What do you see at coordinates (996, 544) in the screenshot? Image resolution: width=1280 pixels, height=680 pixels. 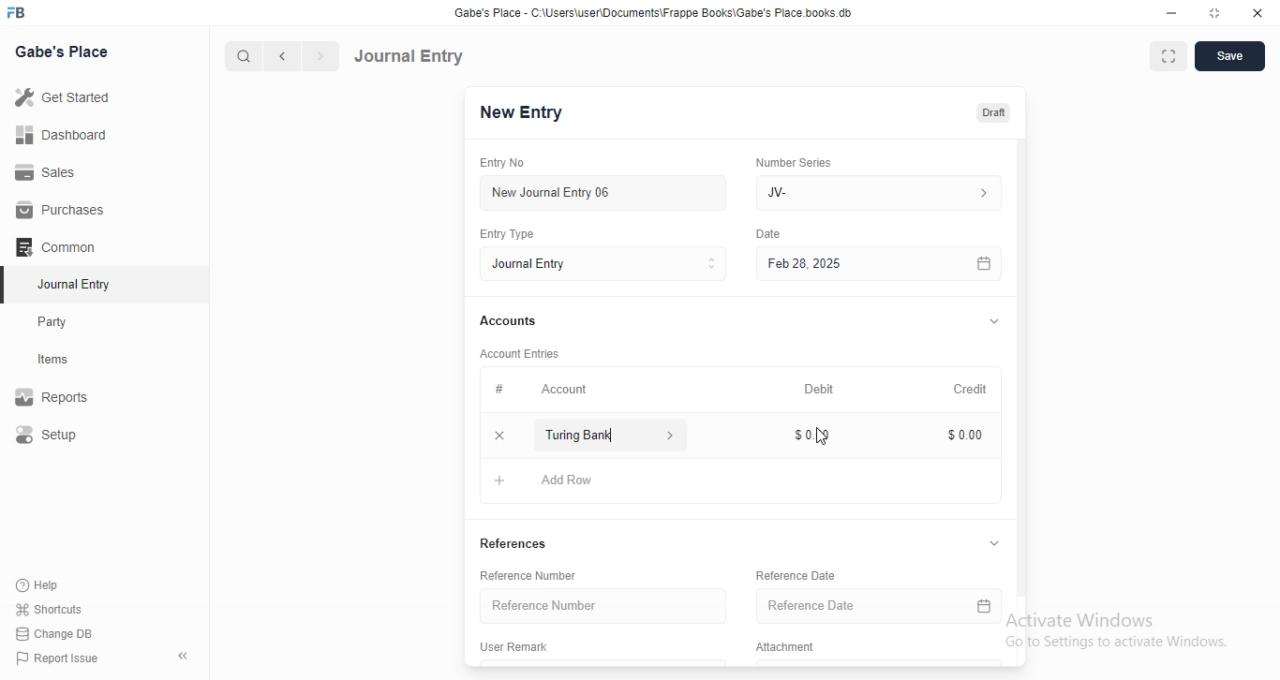 I see `collapse` at bounding box center [996, 544].